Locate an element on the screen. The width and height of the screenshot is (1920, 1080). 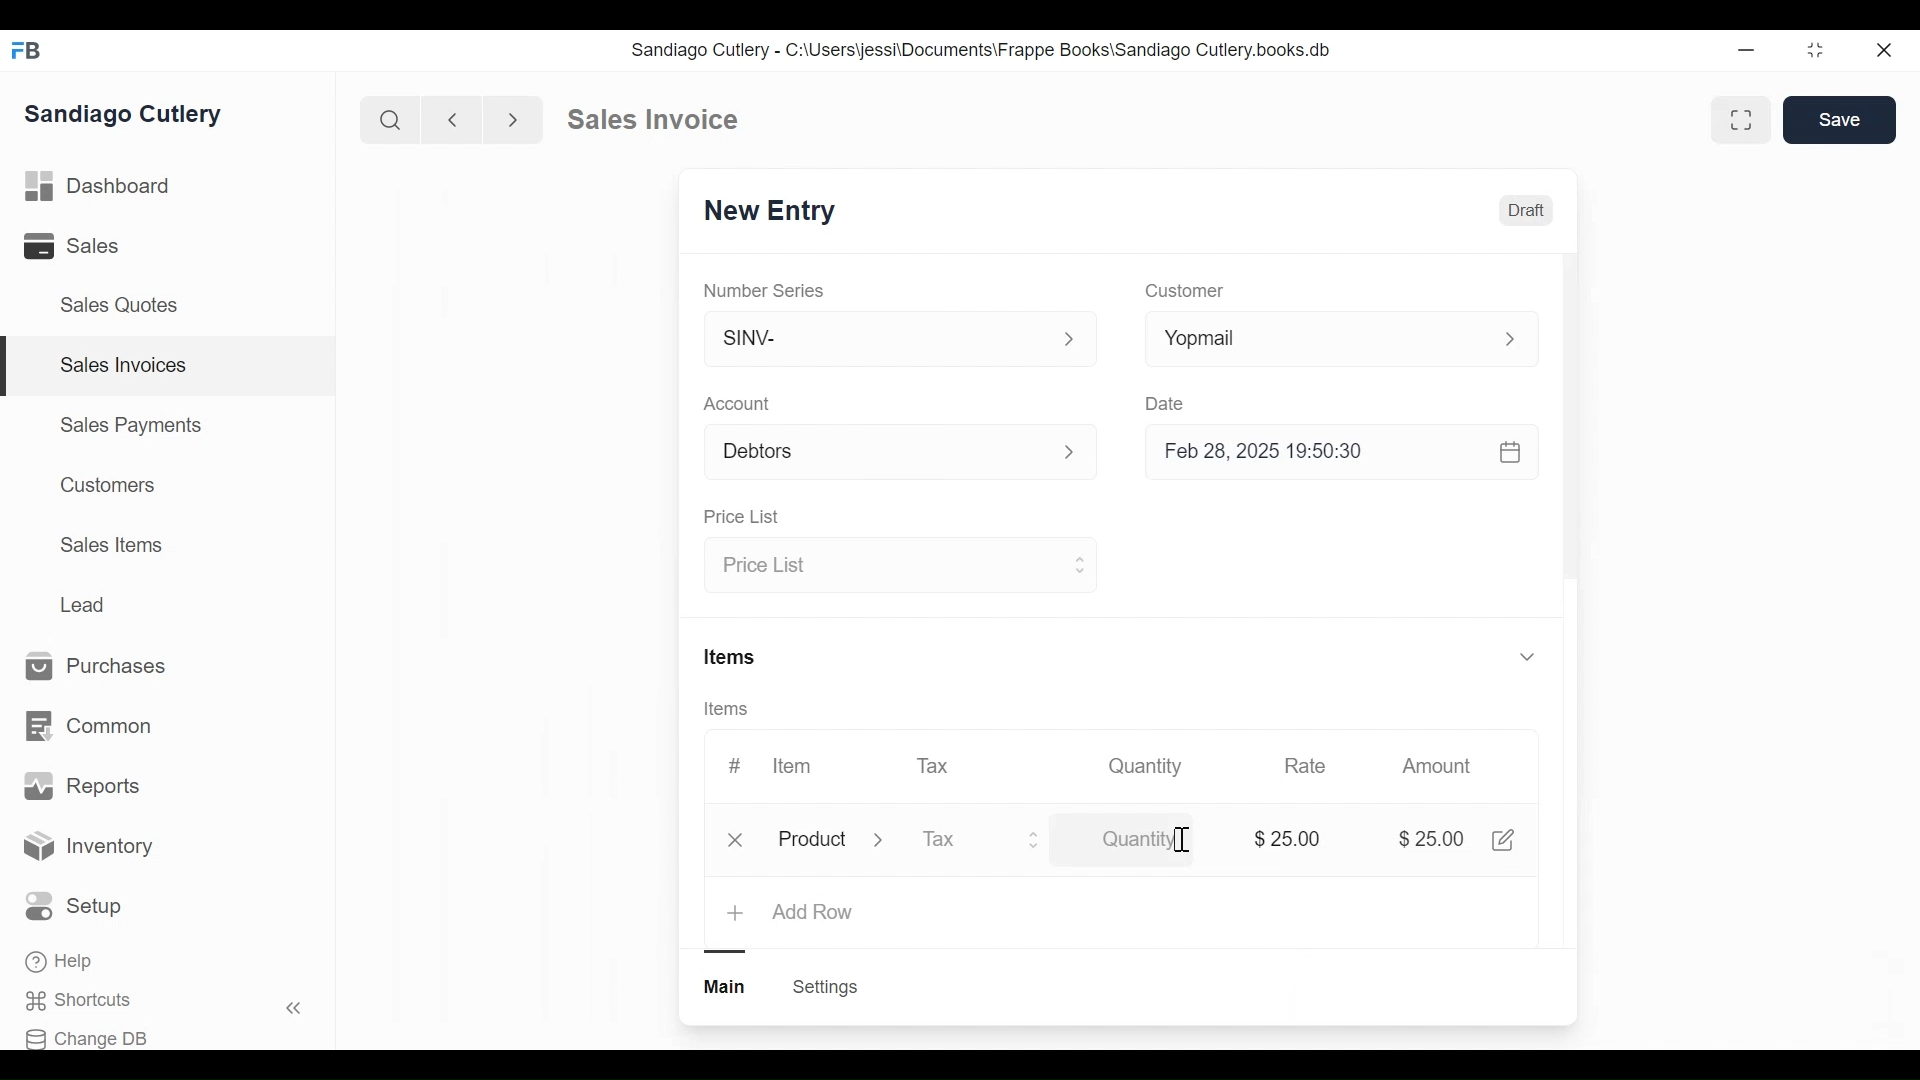
# is located at coordinates (735, 763).